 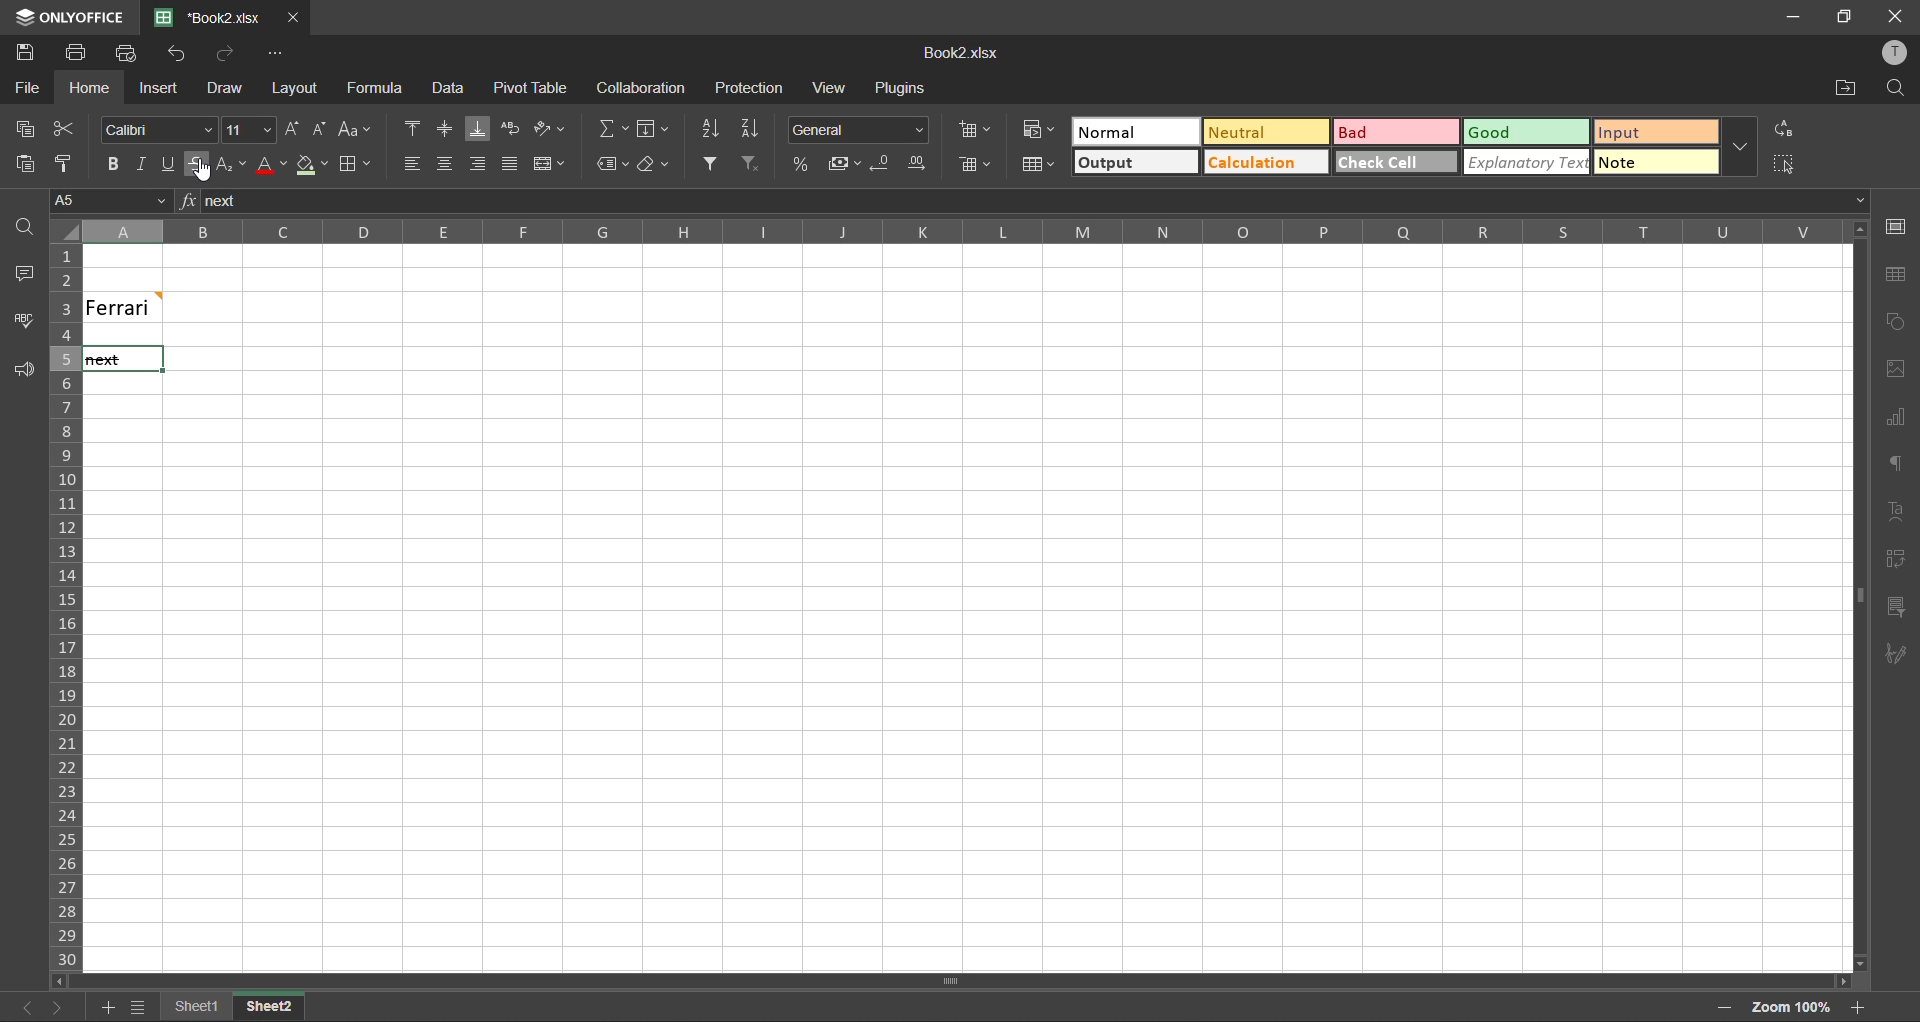 What do you see at coordinates (23, 130) in the screenshot?
I see `copy` at bounding box center [23, 130].